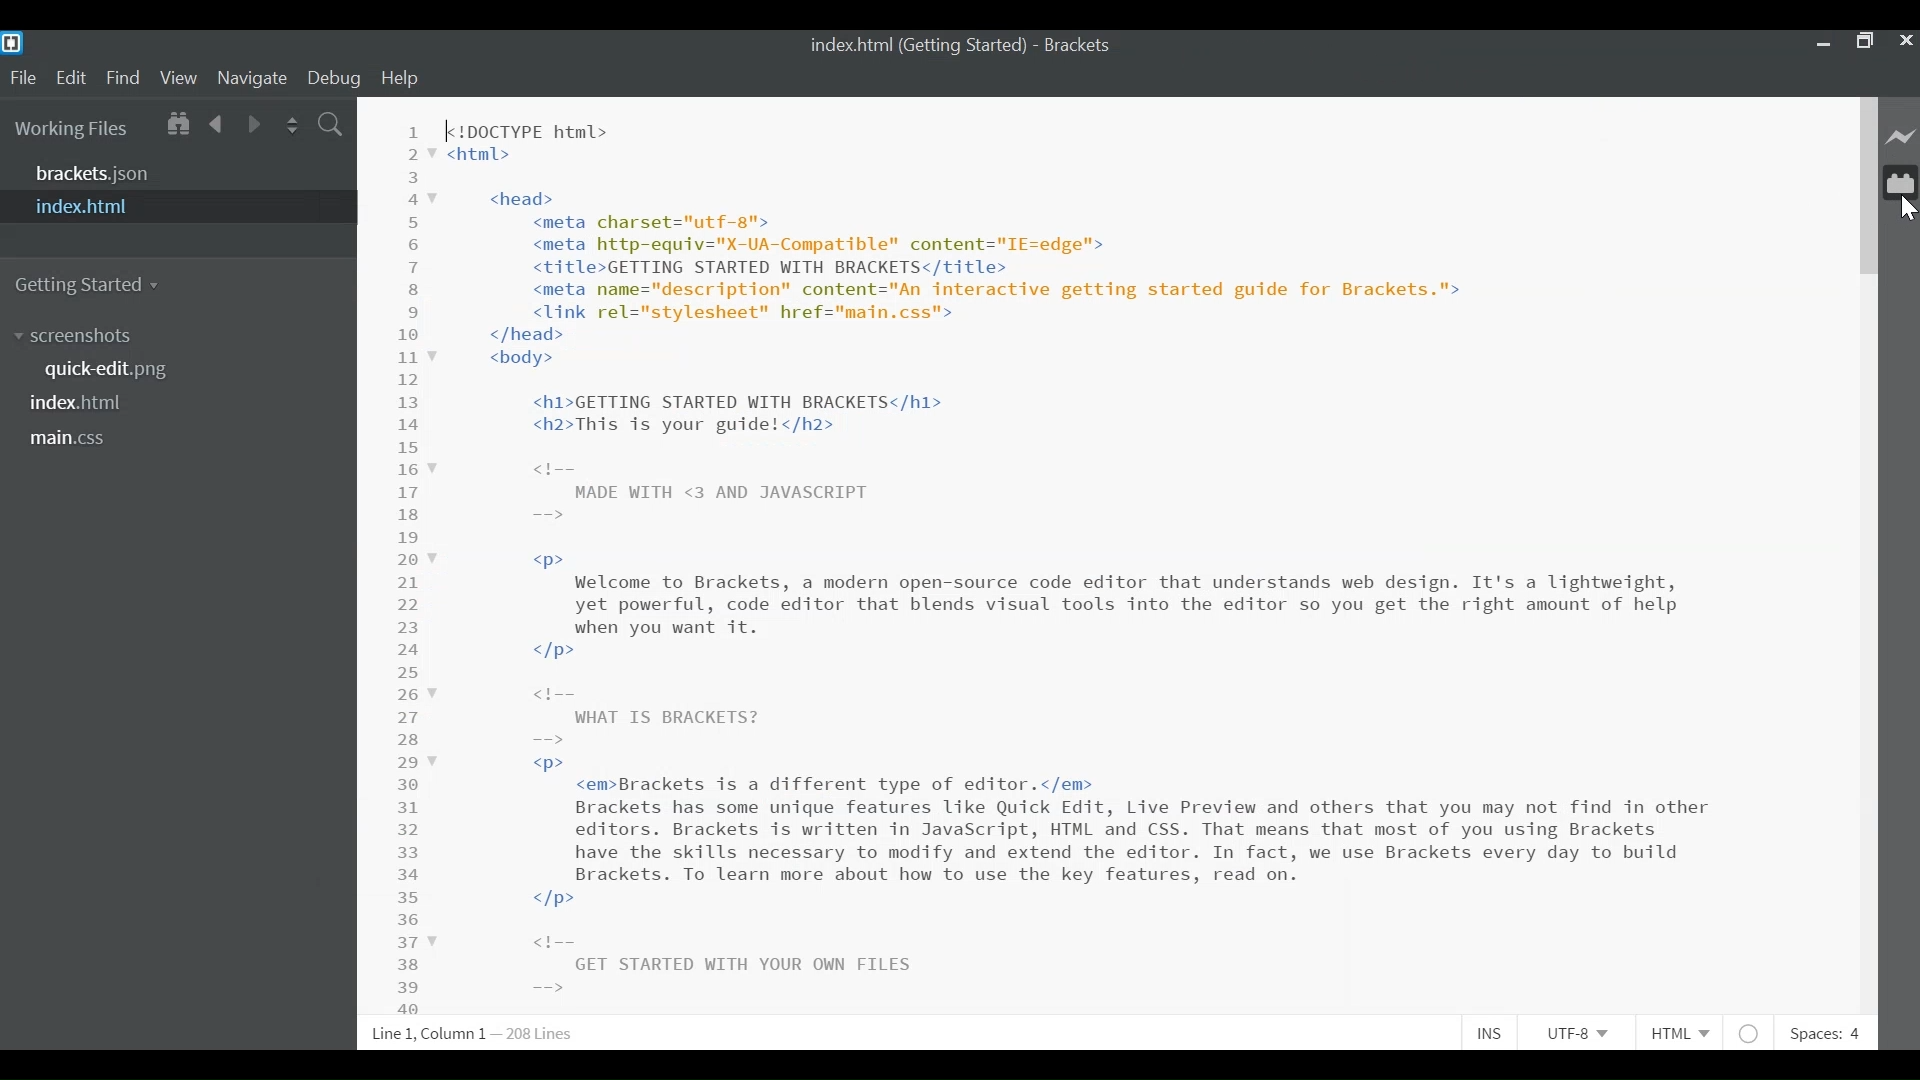 The height and width of the screenshot is (1080, 1920). I want to click on Cursor, so click(1903, 216).